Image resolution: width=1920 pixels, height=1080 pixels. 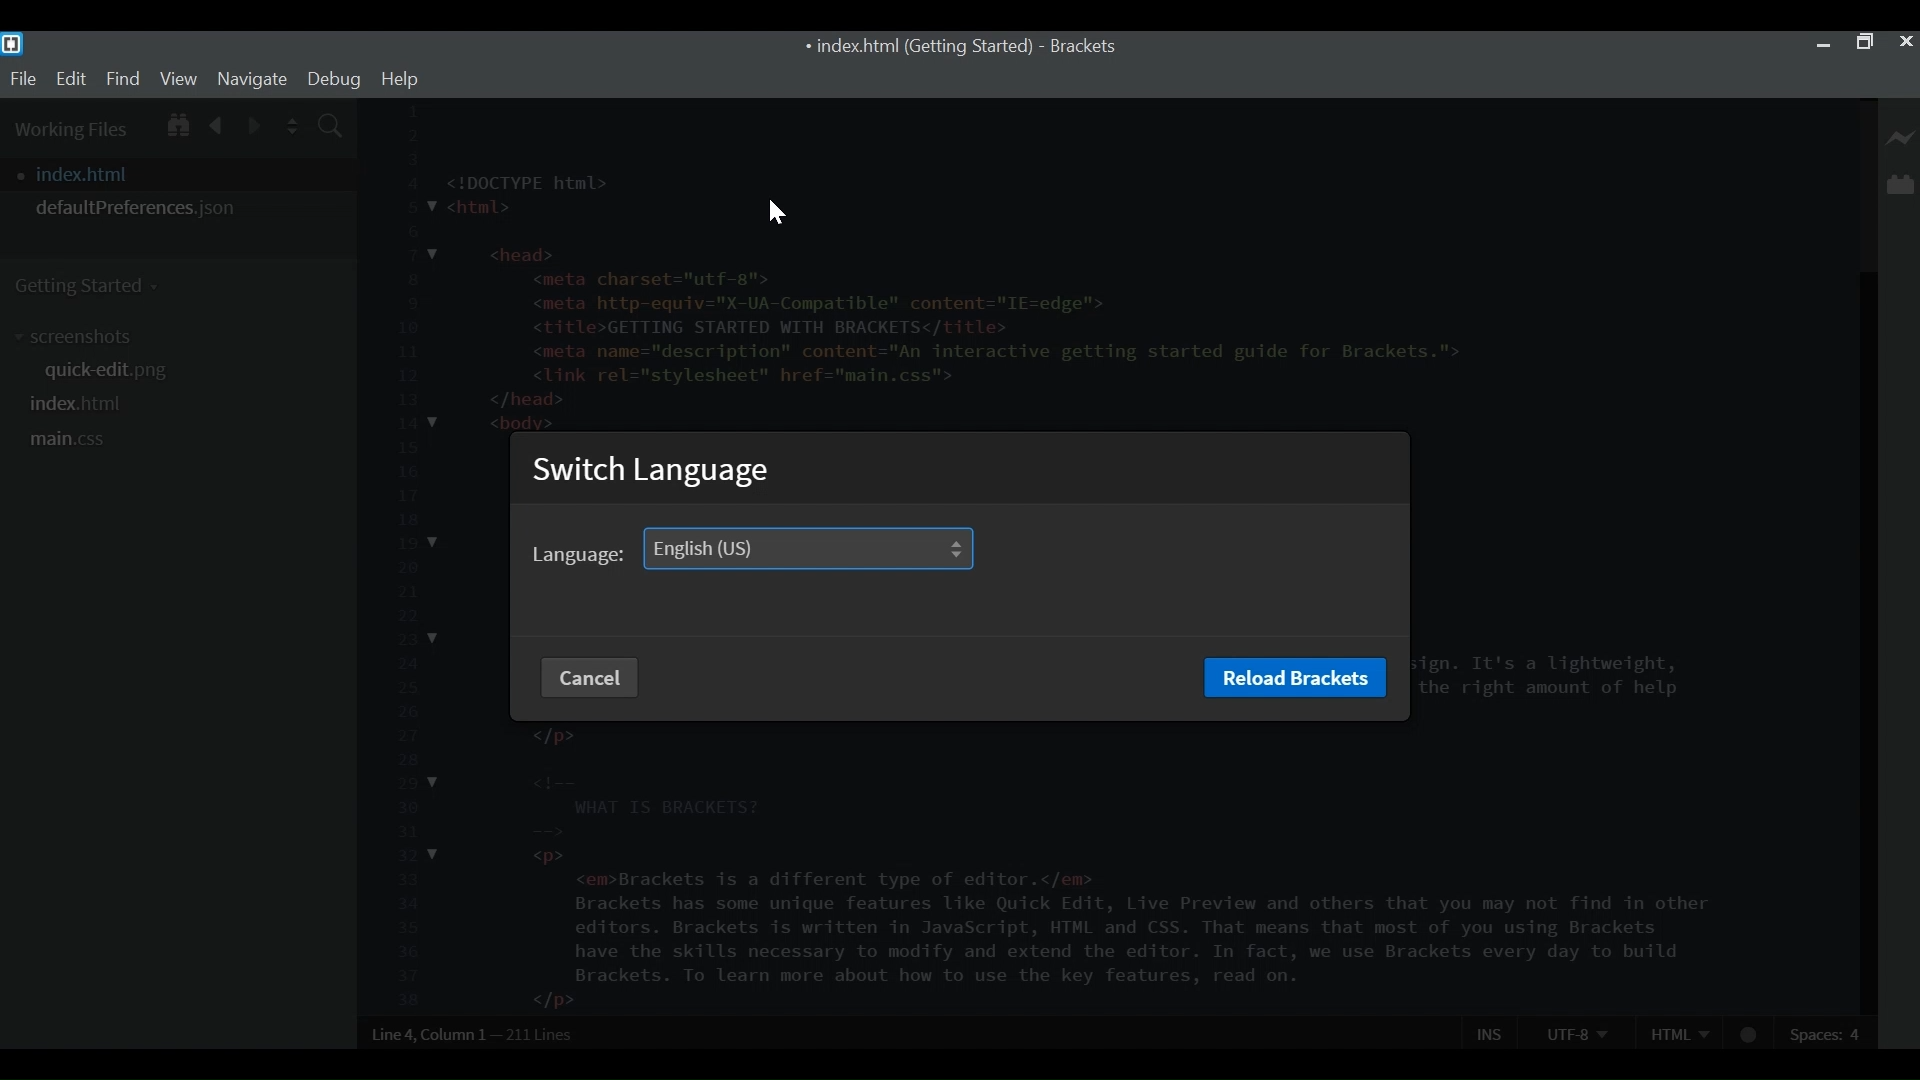 I want to click on Debug, so click(x=333, y=79).